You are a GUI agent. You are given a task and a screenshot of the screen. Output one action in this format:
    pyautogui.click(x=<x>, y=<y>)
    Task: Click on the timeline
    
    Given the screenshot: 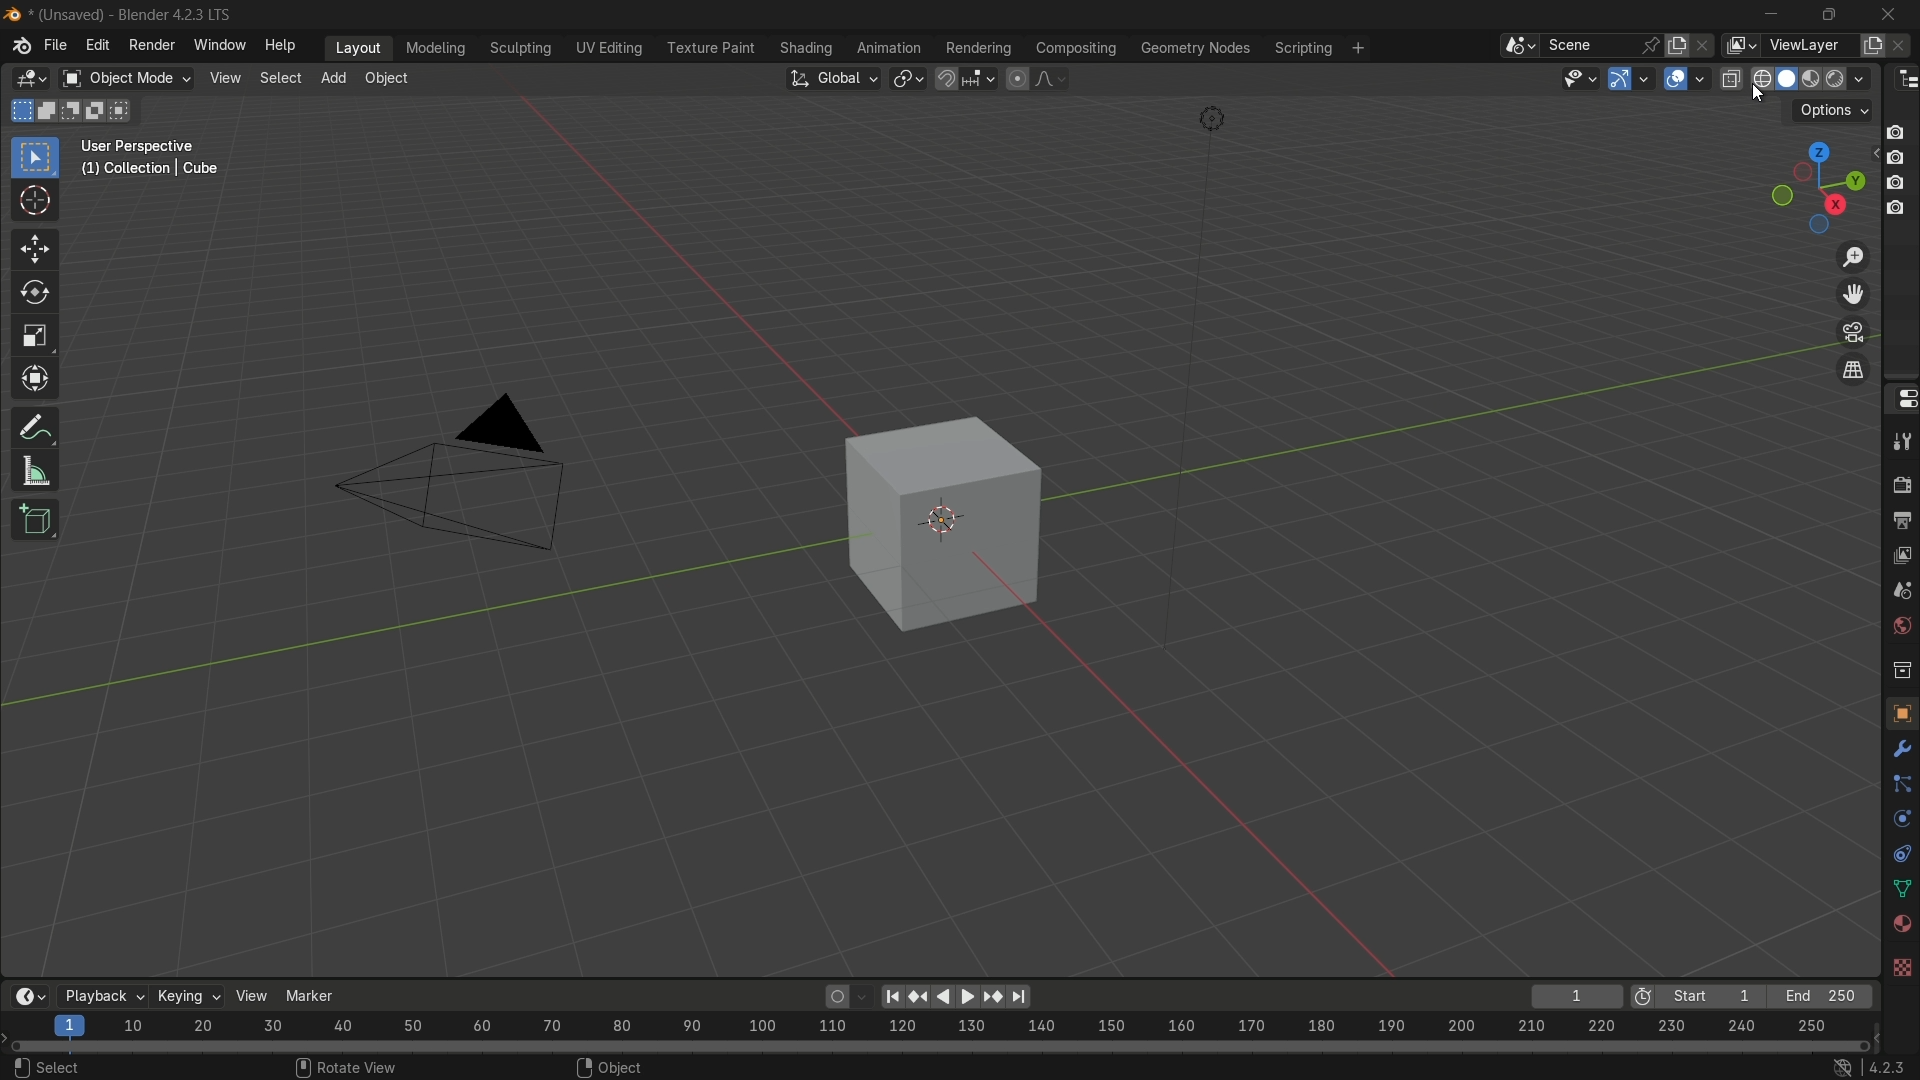 What is the action you would take?
    pyautogui.click(x=20, y=995)
    